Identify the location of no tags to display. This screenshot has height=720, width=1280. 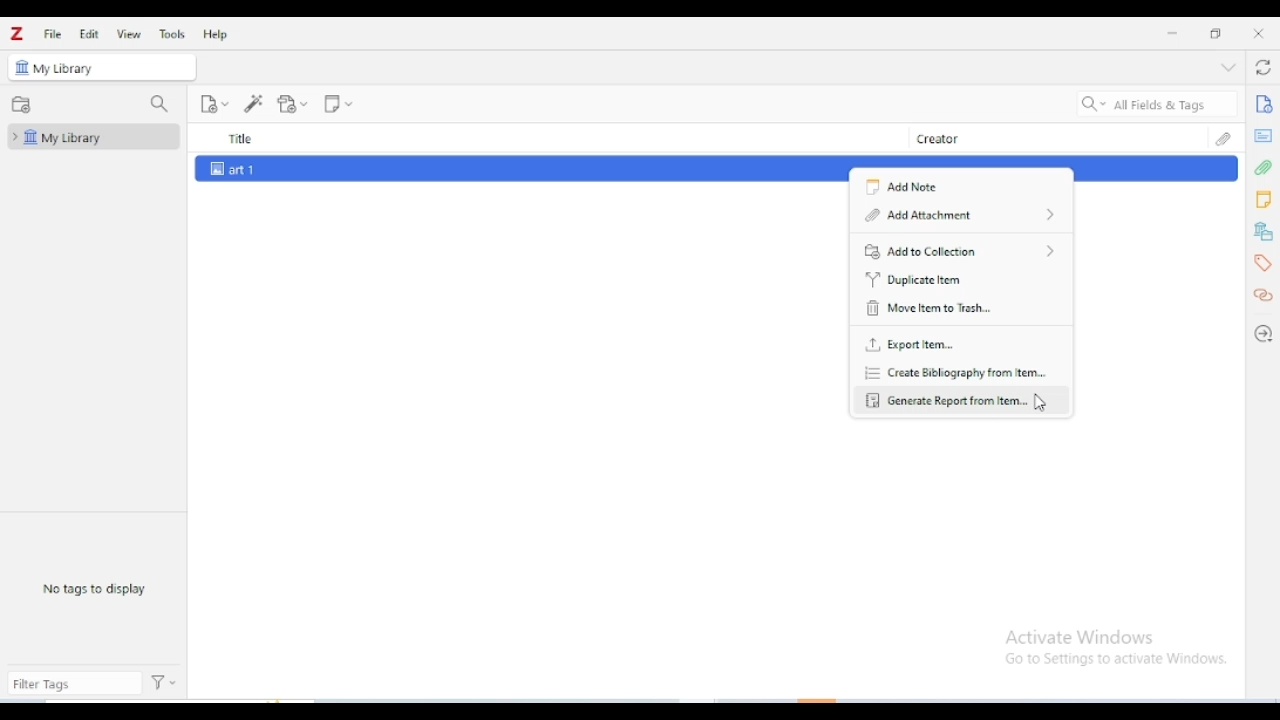
(93, 588).